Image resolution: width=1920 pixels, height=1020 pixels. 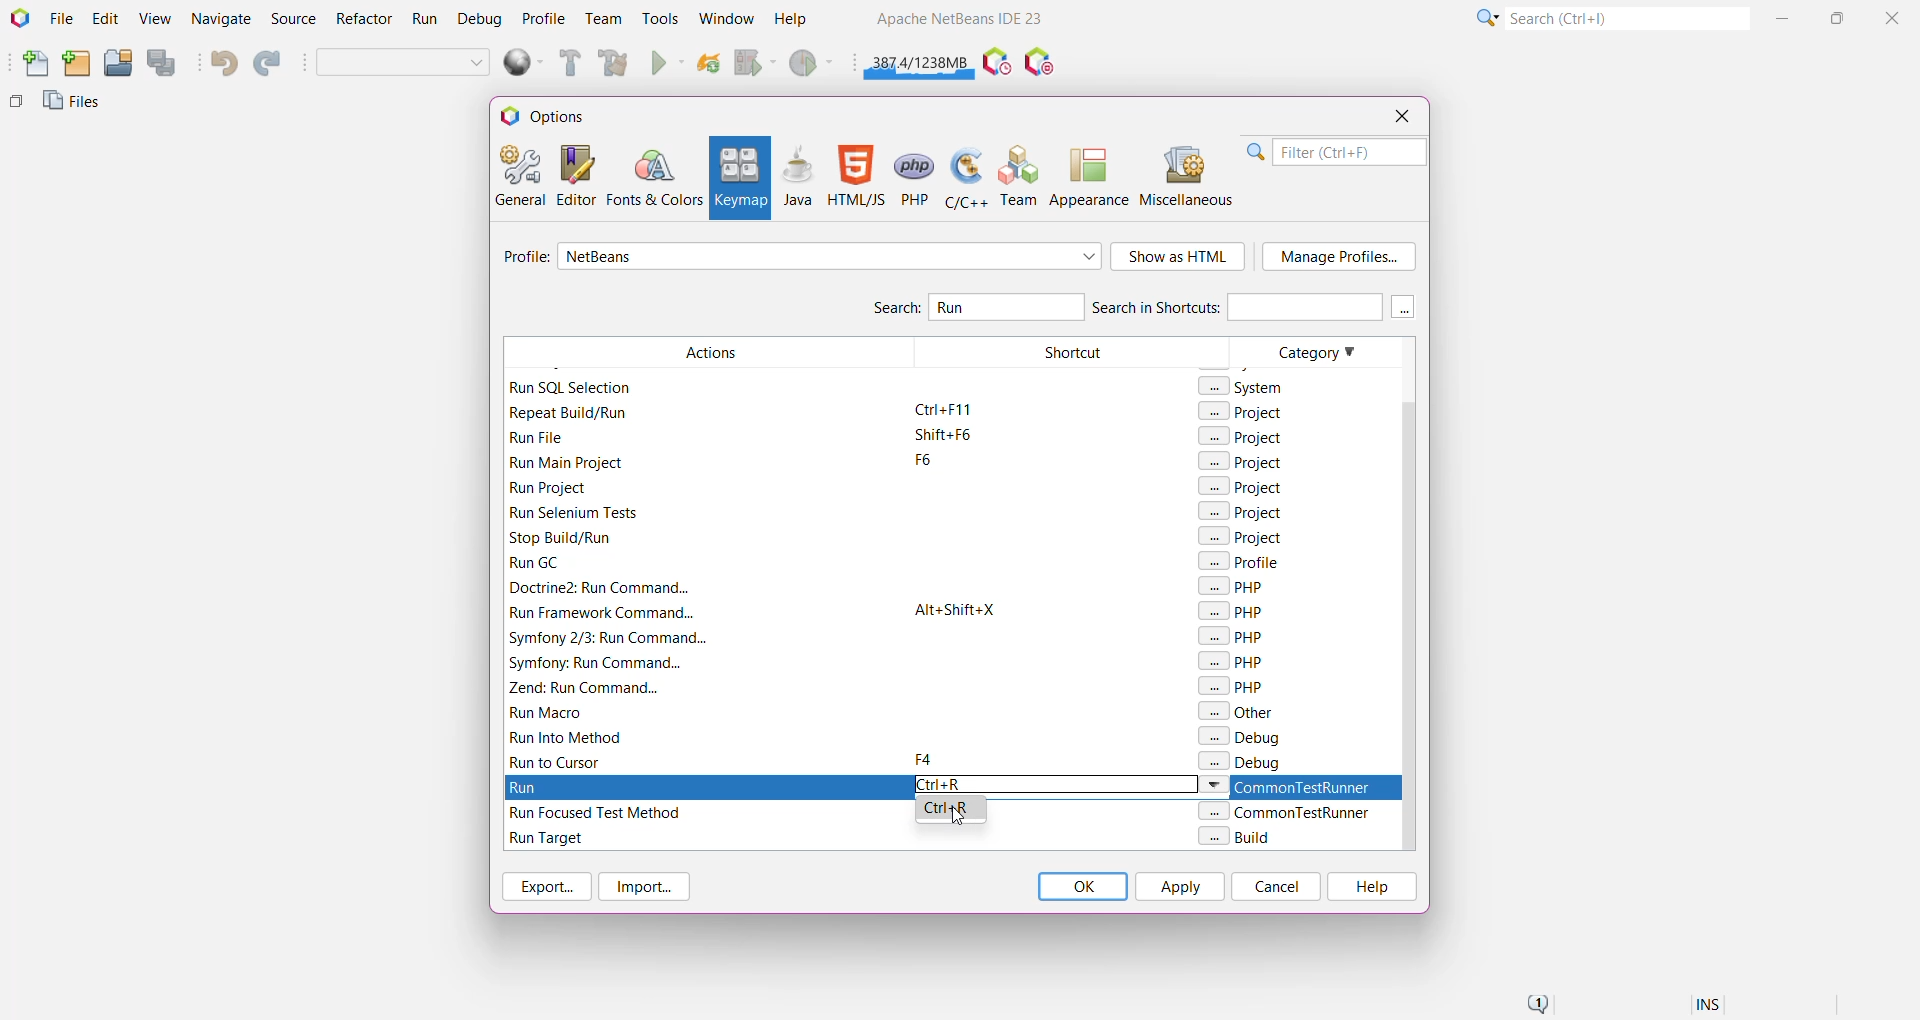 What do you see at coordinates (1485, 17) in the screenshot?
I see `Click or press Shift+F10 for Category Selection` at bounding box center [1485, 17].